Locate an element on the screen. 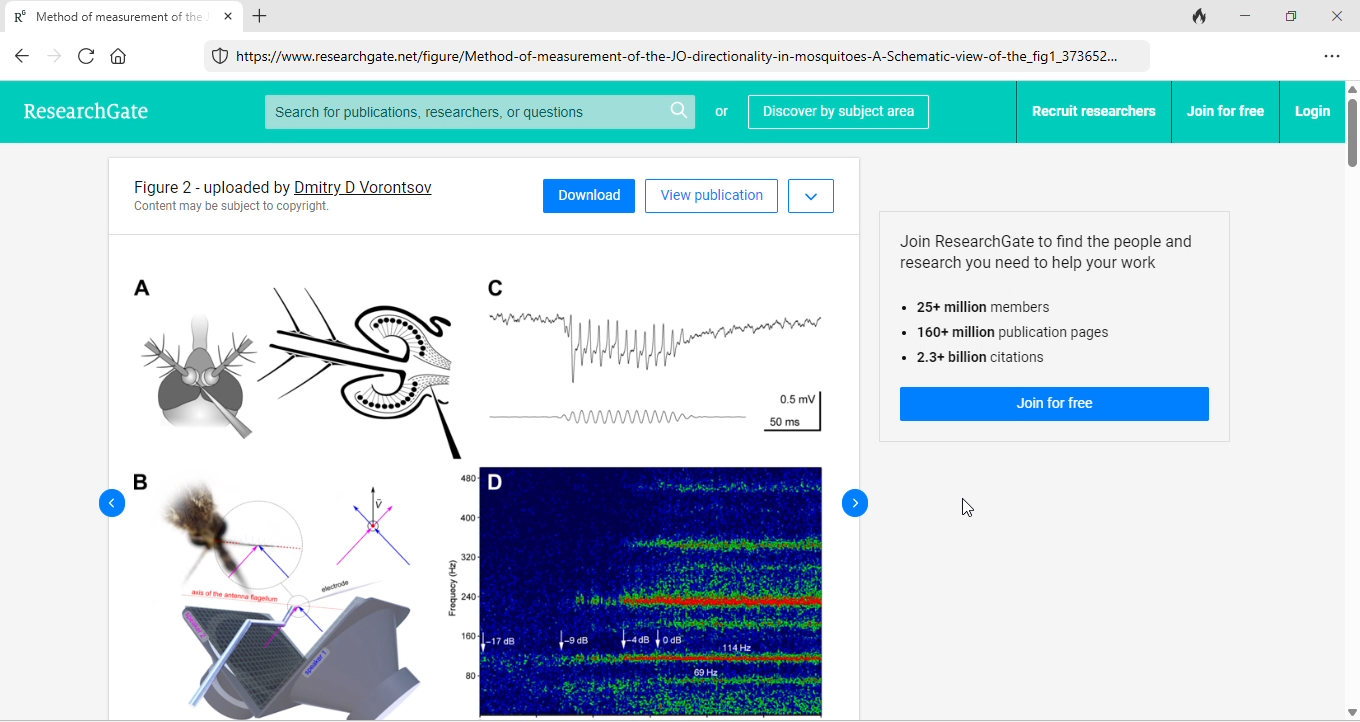 This screenshot has width=1360, height=722. author Dimitry D Vorontsov profile link is located at coordinates (365, 186).